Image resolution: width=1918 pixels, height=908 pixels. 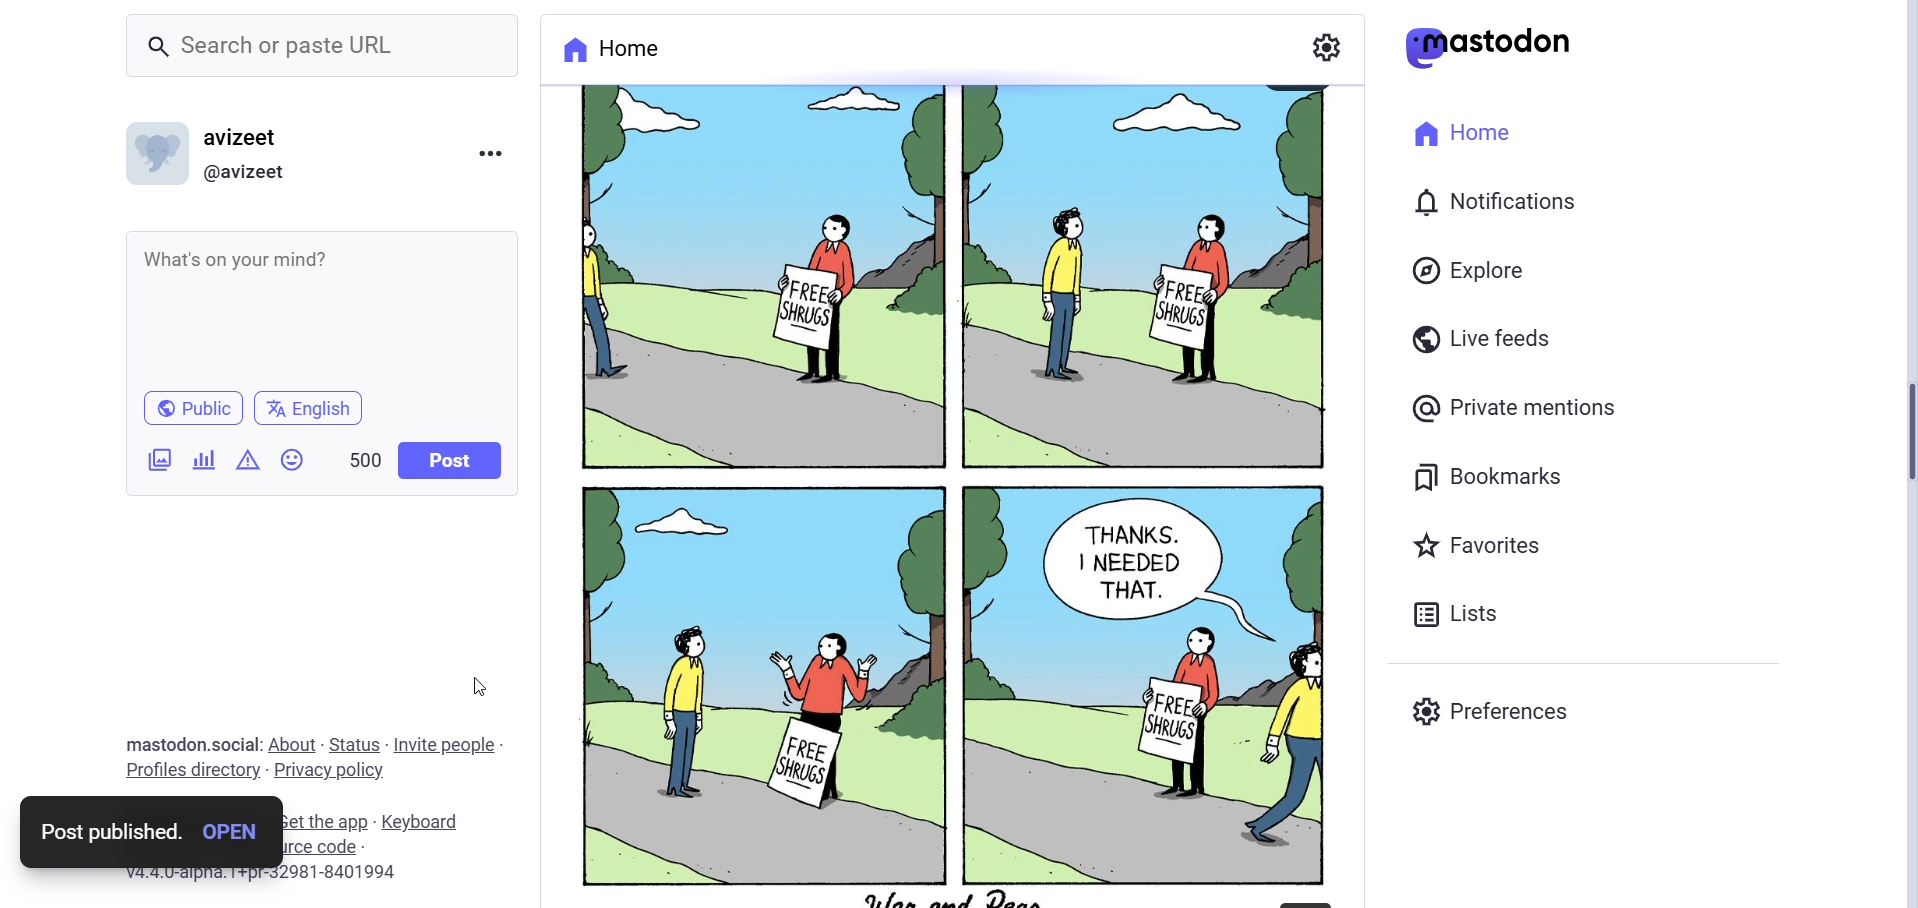 What do you see at coordinates (947, 492) in the screenshot?
I see `Another Post` at bounding box center [947, 492].